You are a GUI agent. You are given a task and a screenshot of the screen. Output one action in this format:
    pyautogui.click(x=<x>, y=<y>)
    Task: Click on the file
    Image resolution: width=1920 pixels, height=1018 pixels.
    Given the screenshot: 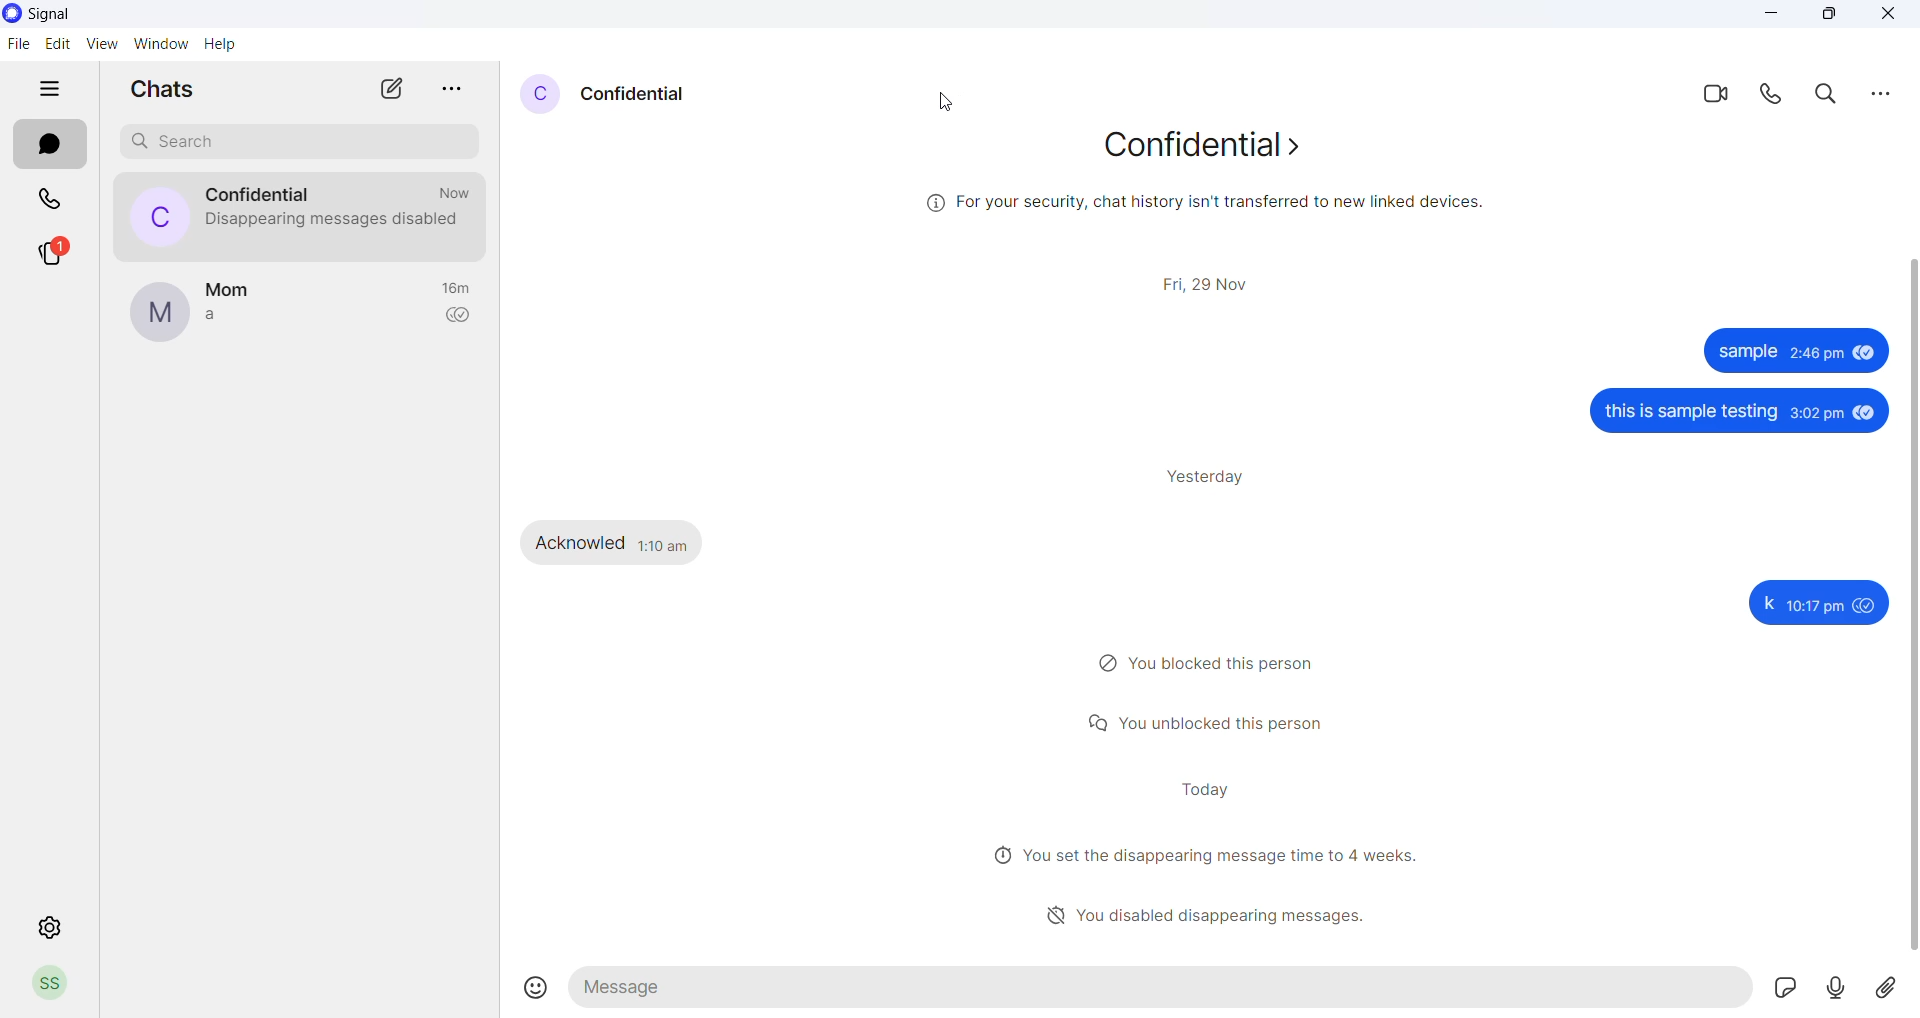 What is the action you would take?
    pyautogui.click(x=18, y=44)
    